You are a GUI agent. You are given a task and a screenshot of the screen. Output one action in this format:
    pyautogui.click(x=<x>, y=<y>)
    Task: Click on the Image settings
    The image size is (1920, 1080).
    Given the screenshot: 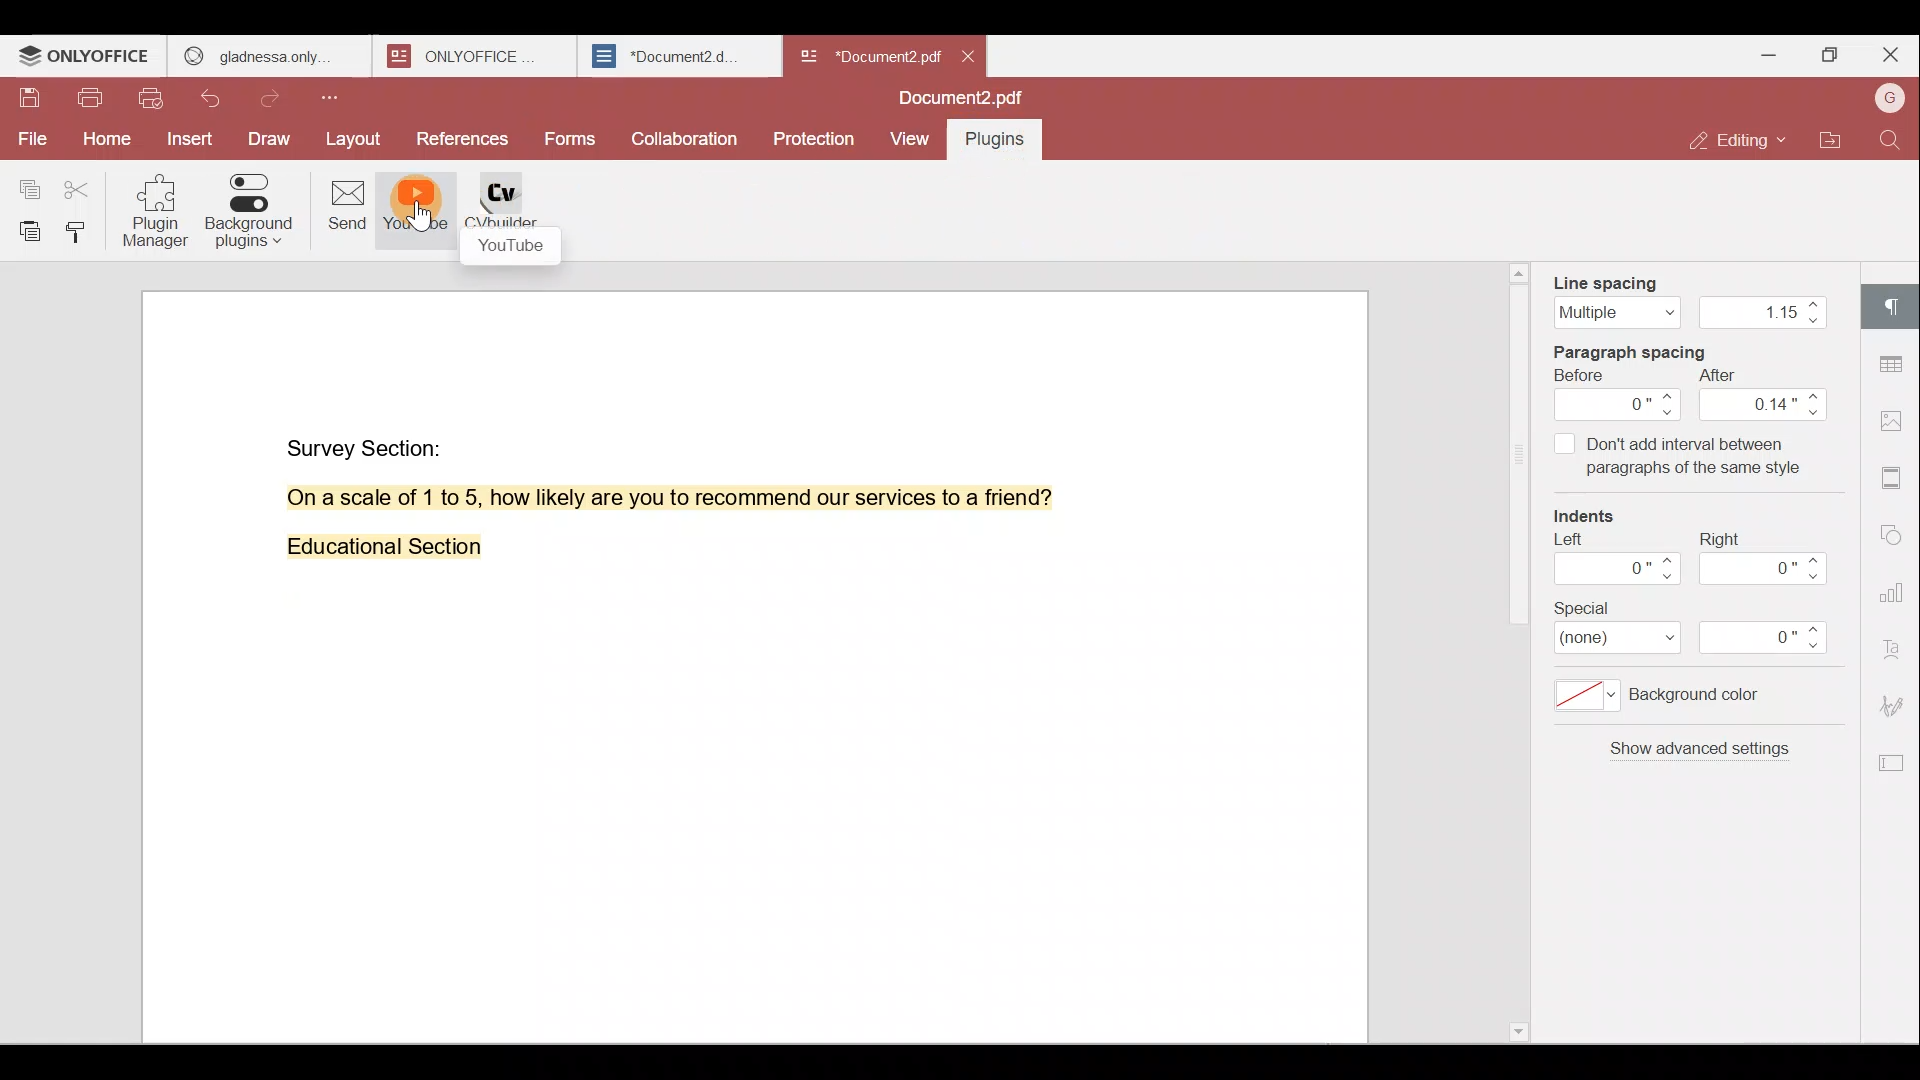 What is the action you would take?
    pyautogui.click(x=1898, y=424)
    